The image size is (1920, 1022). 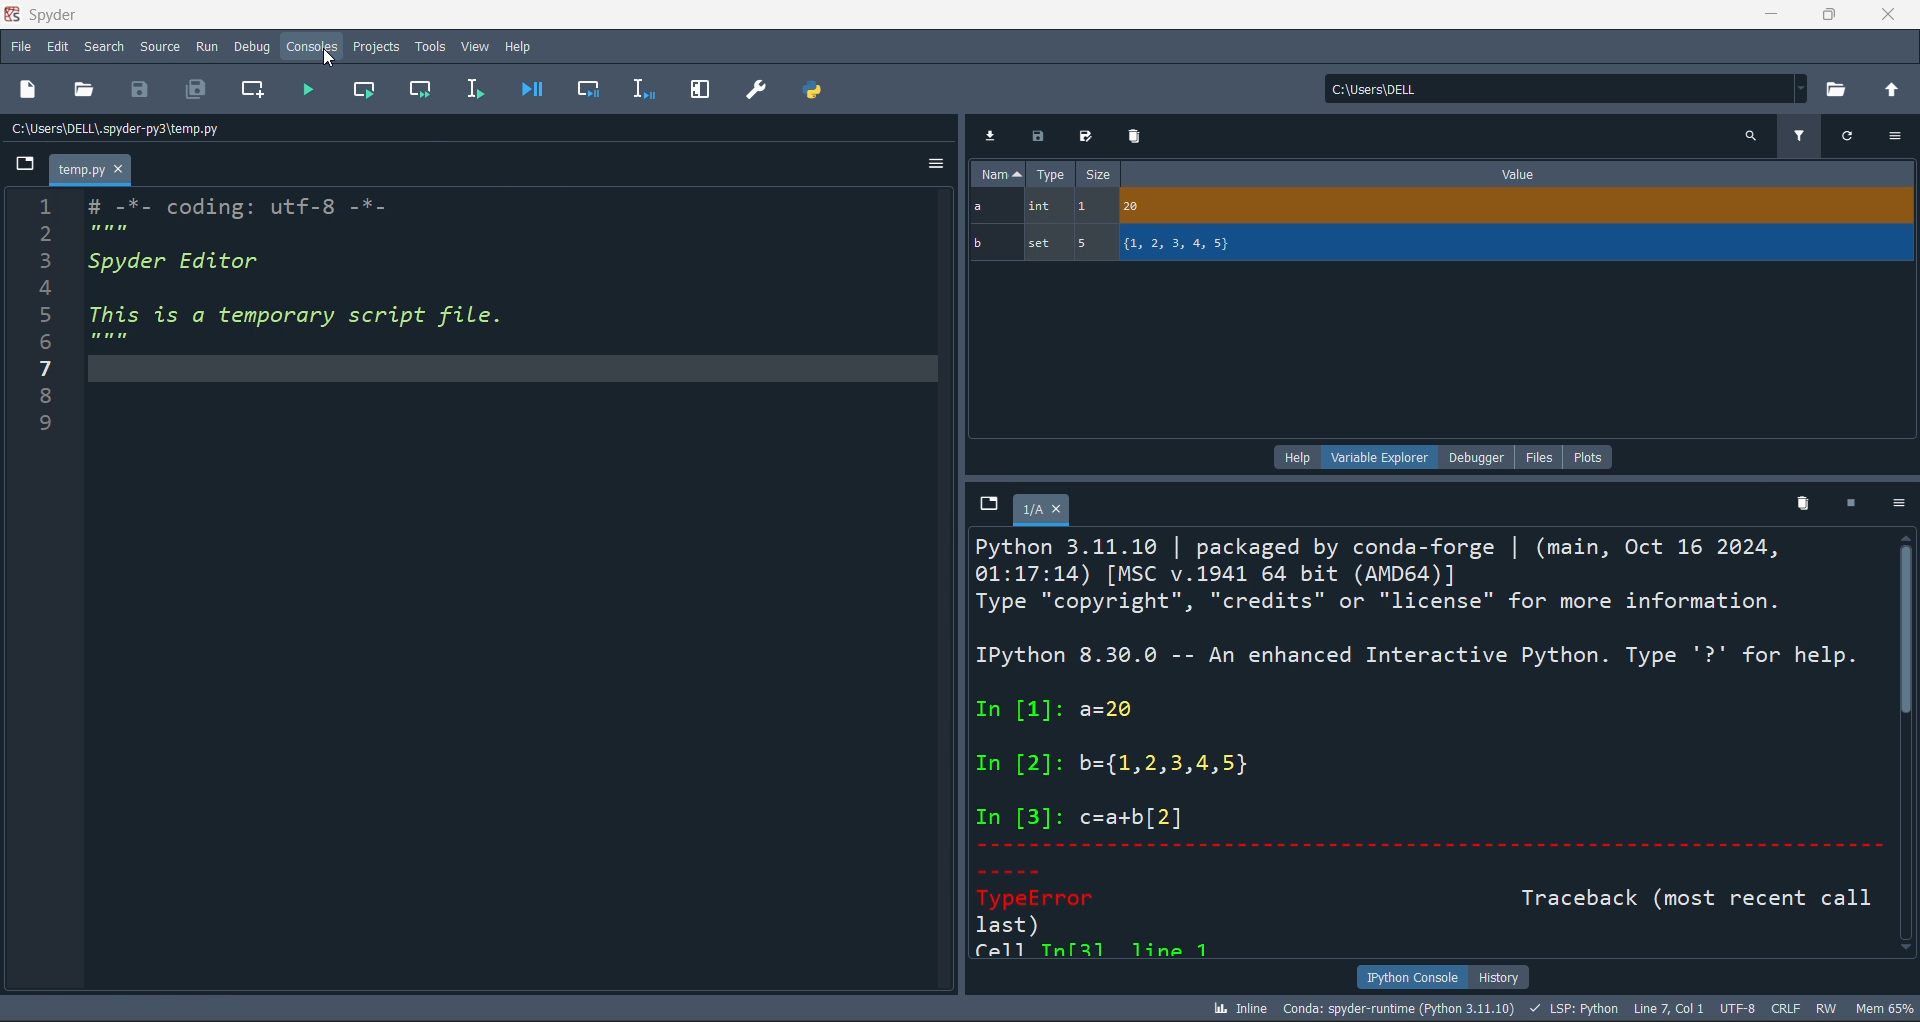 I want to click on expand pane, so click(x=700, y=88).